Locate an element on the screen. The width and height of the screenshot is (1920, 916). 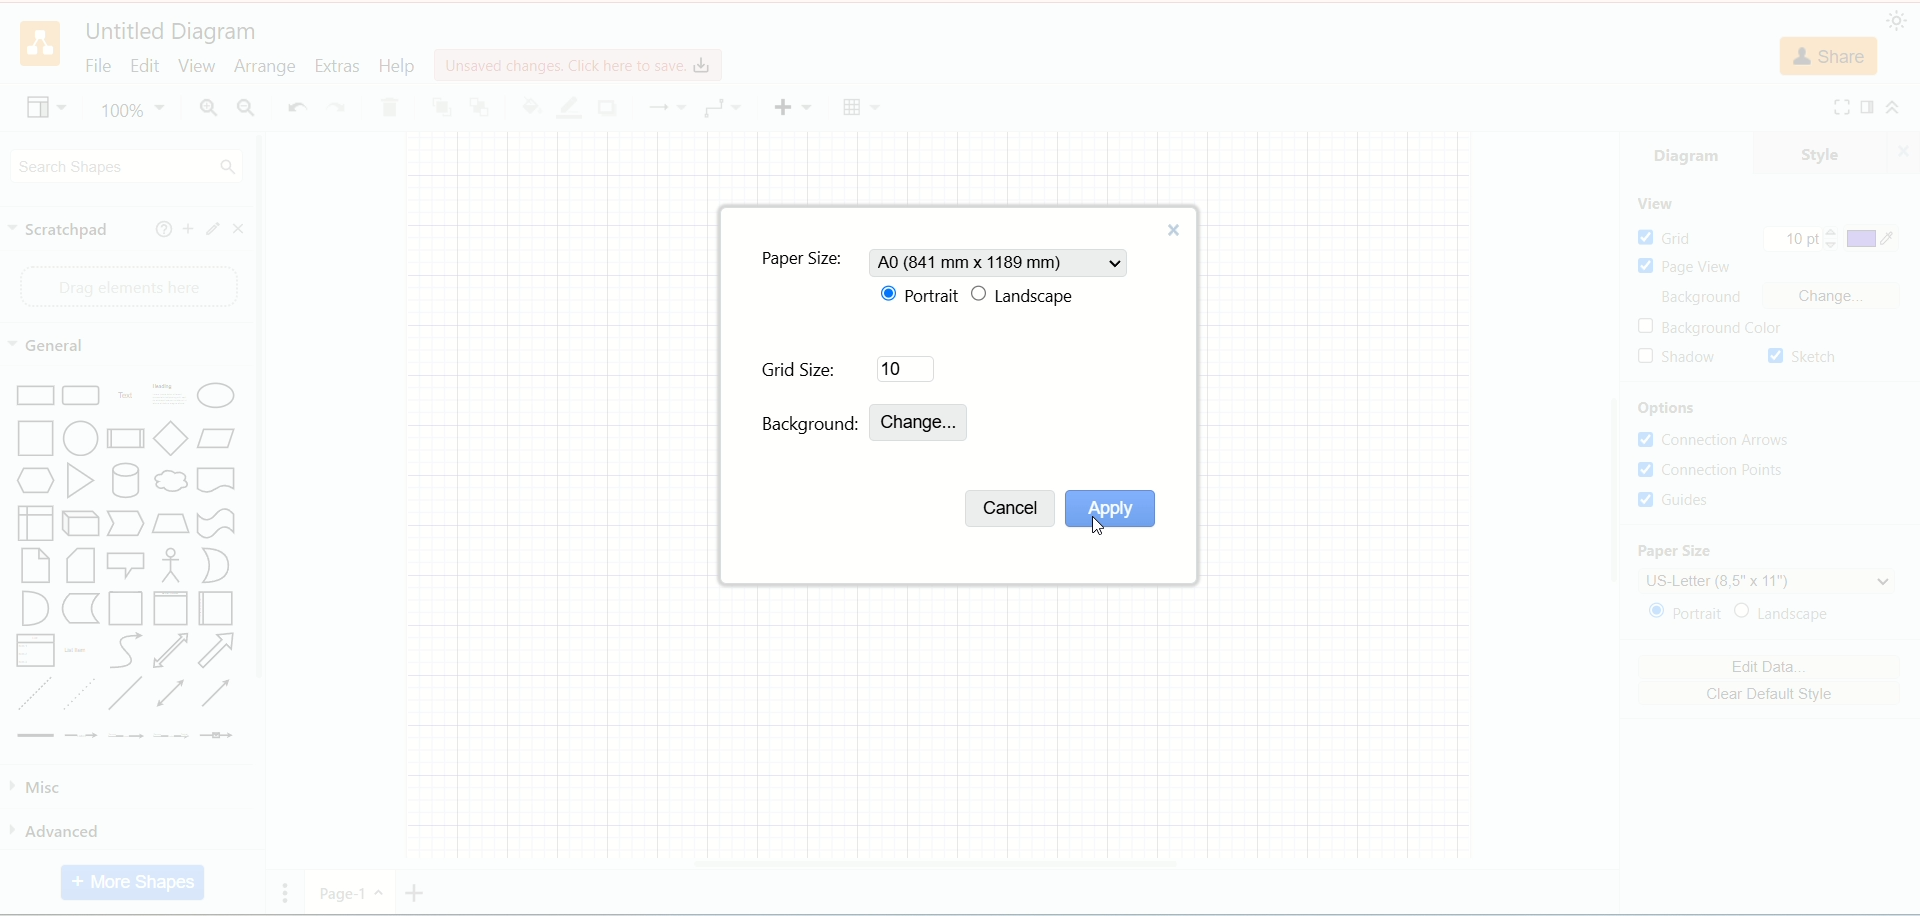
sketch is located at coordinates (1803, 358).